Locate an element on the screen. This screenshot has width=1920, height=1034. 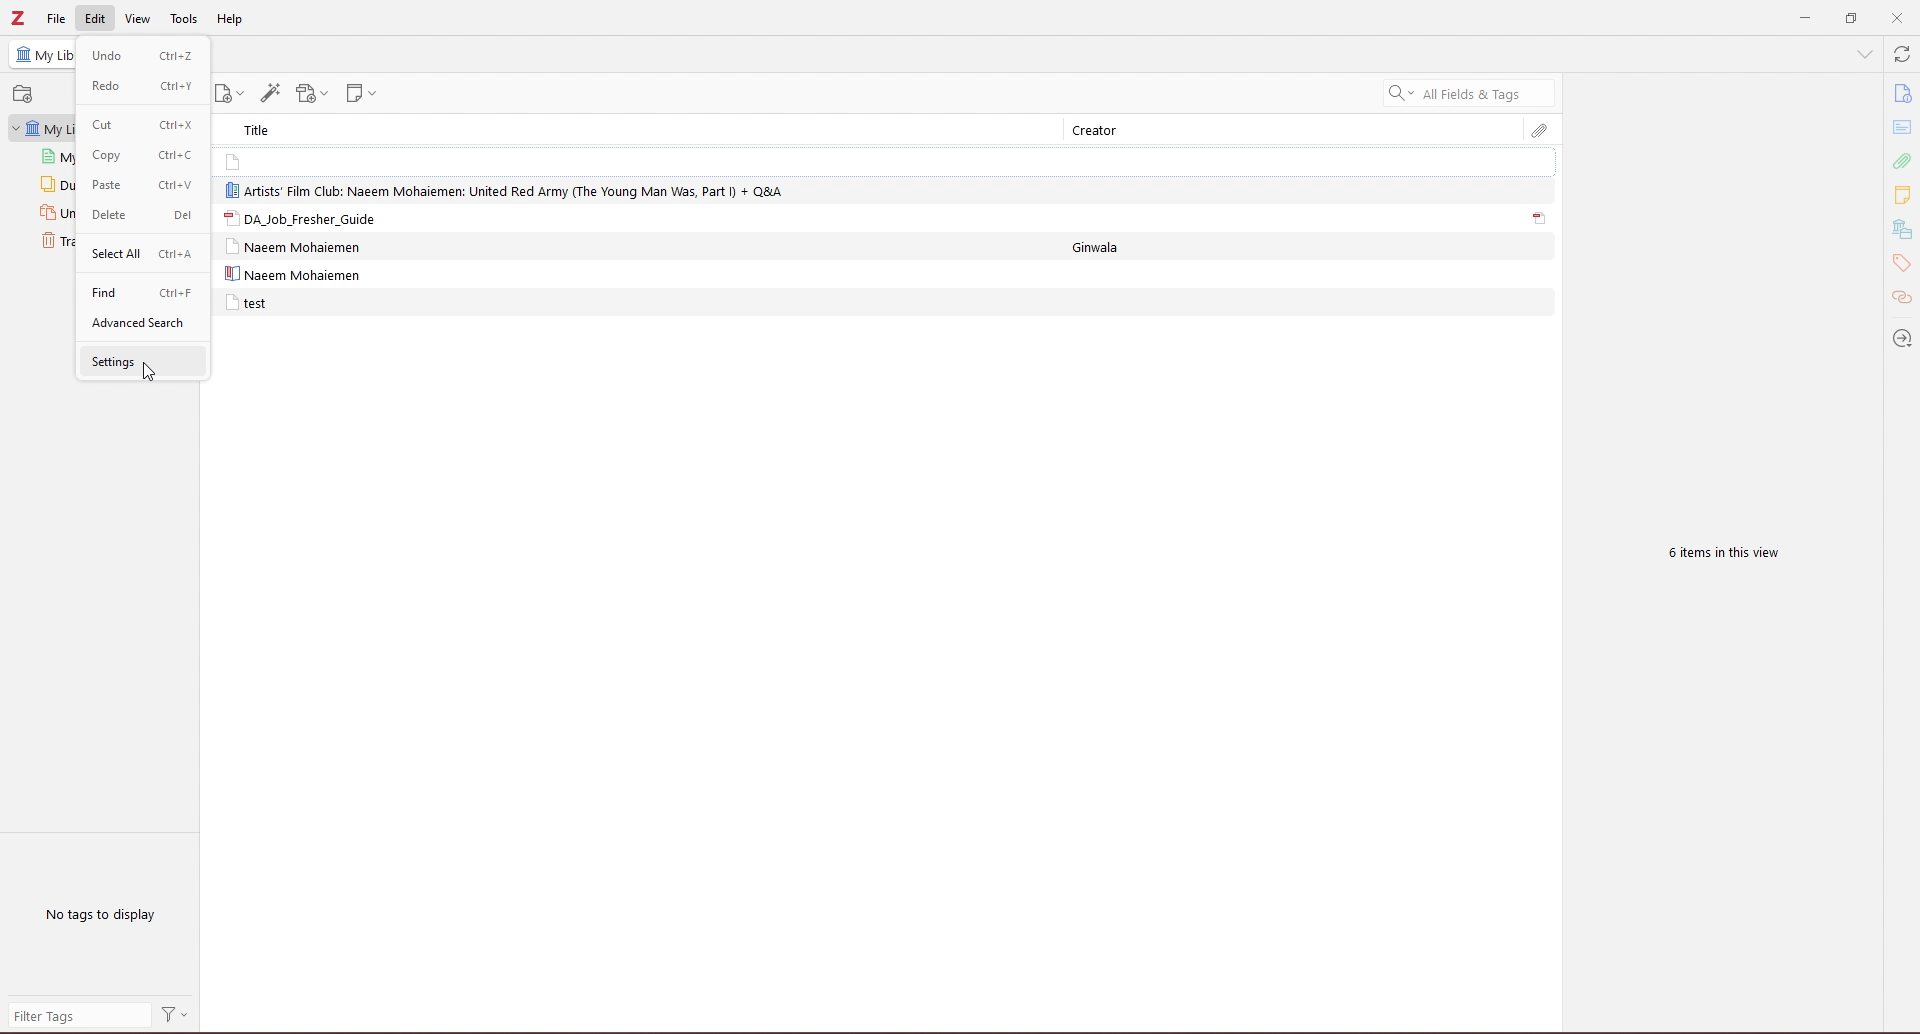
find is located at coordinates (141, 292).